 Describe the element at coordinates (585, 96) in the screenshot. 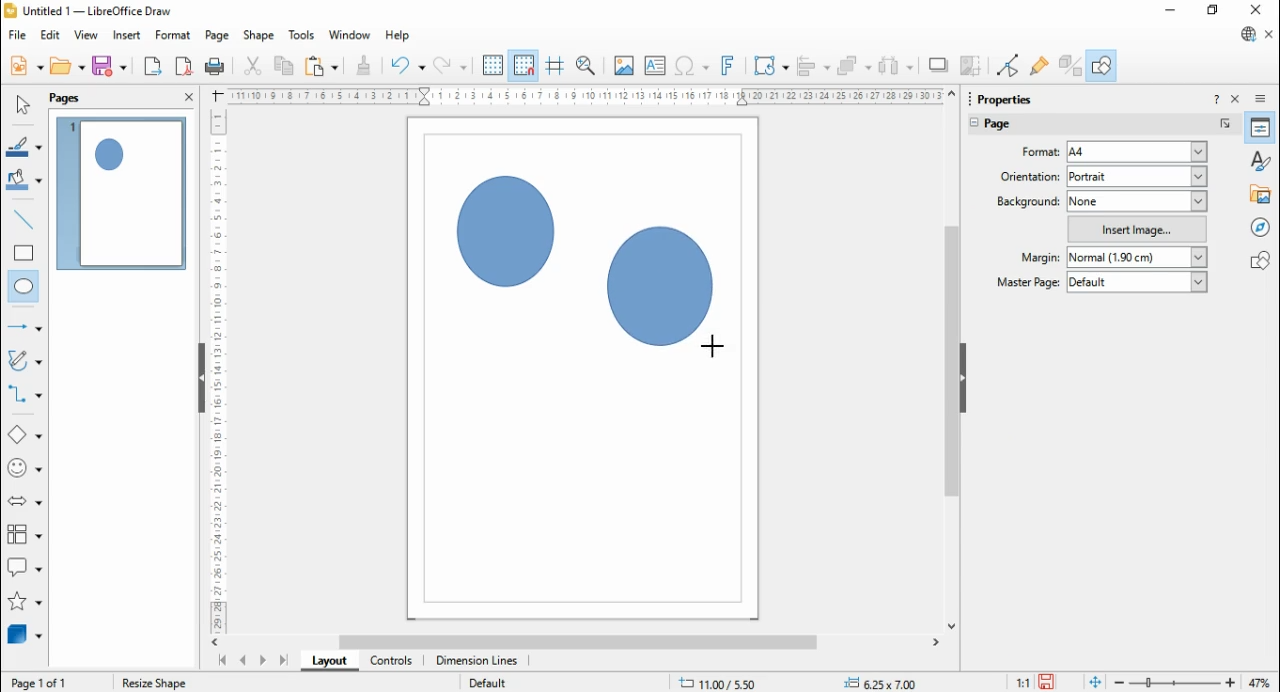

I see `Scale` at that location.